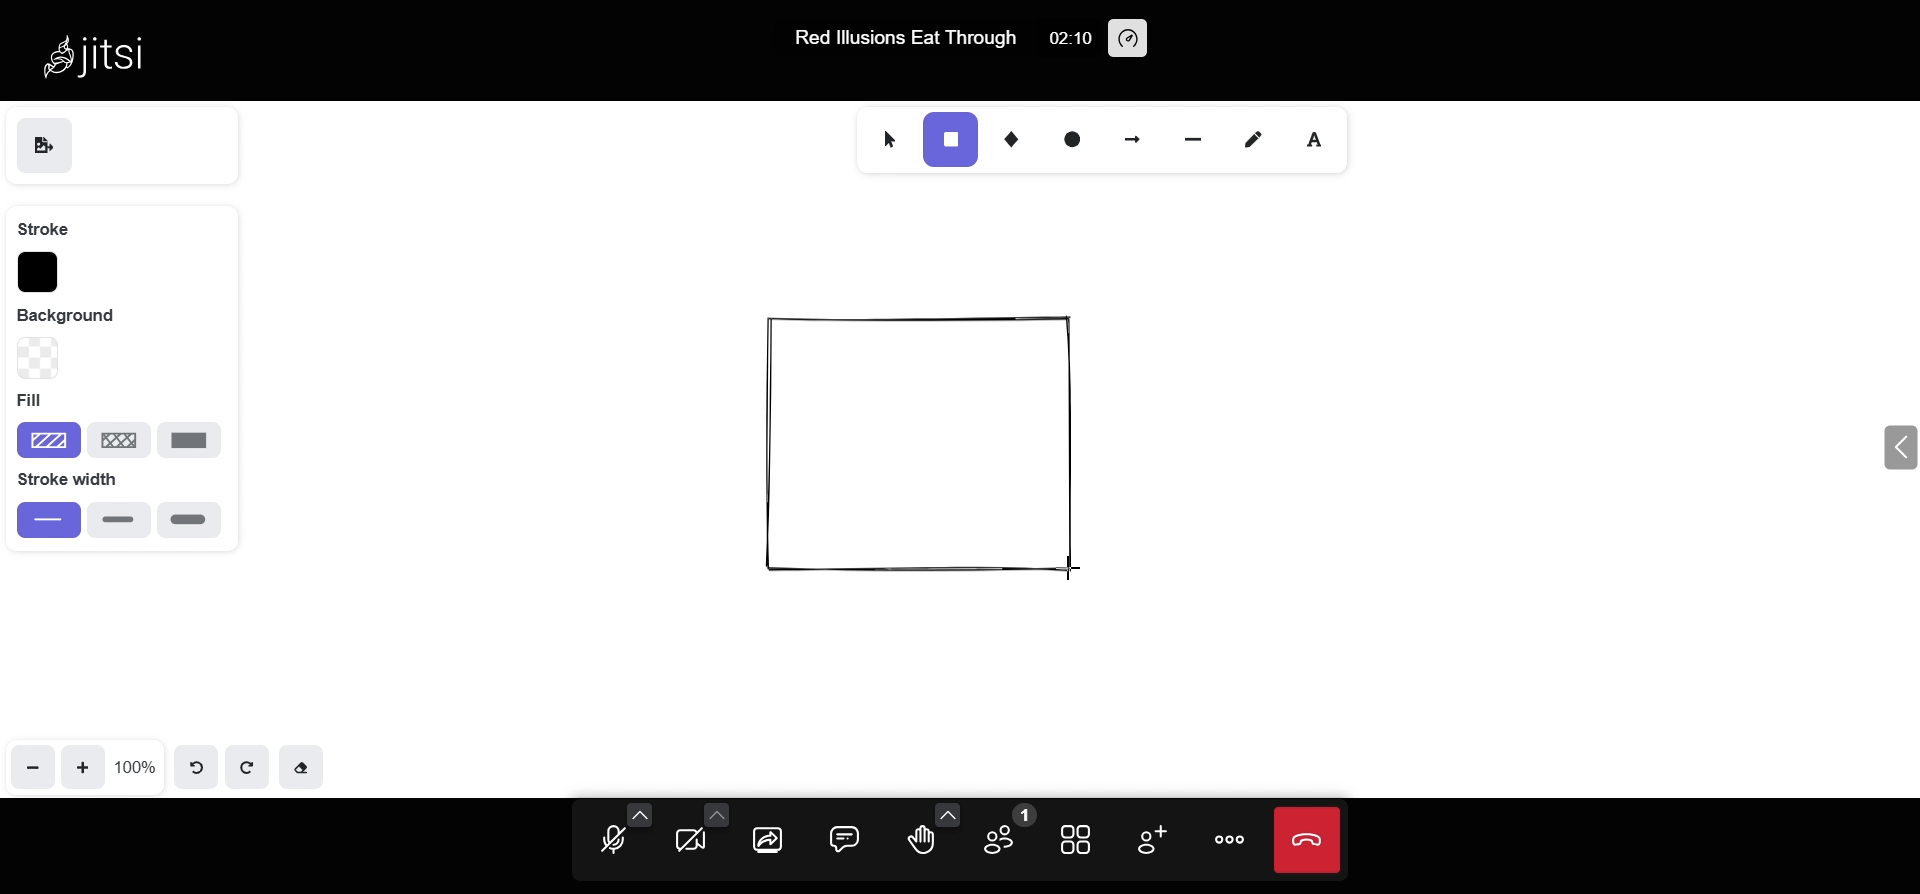  I want to click on hatchure, so click(48, 439).